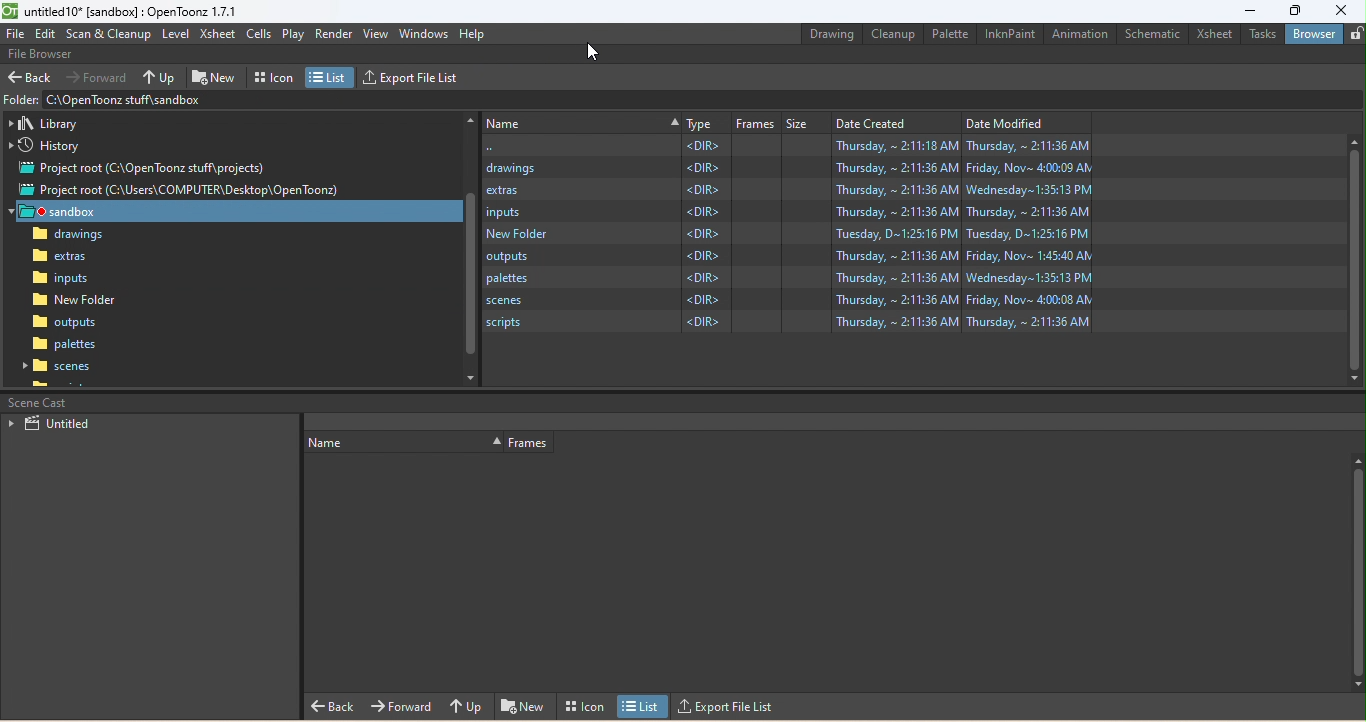 The image size is (1366, 722). I want to click on Forward, so click(97, 78).